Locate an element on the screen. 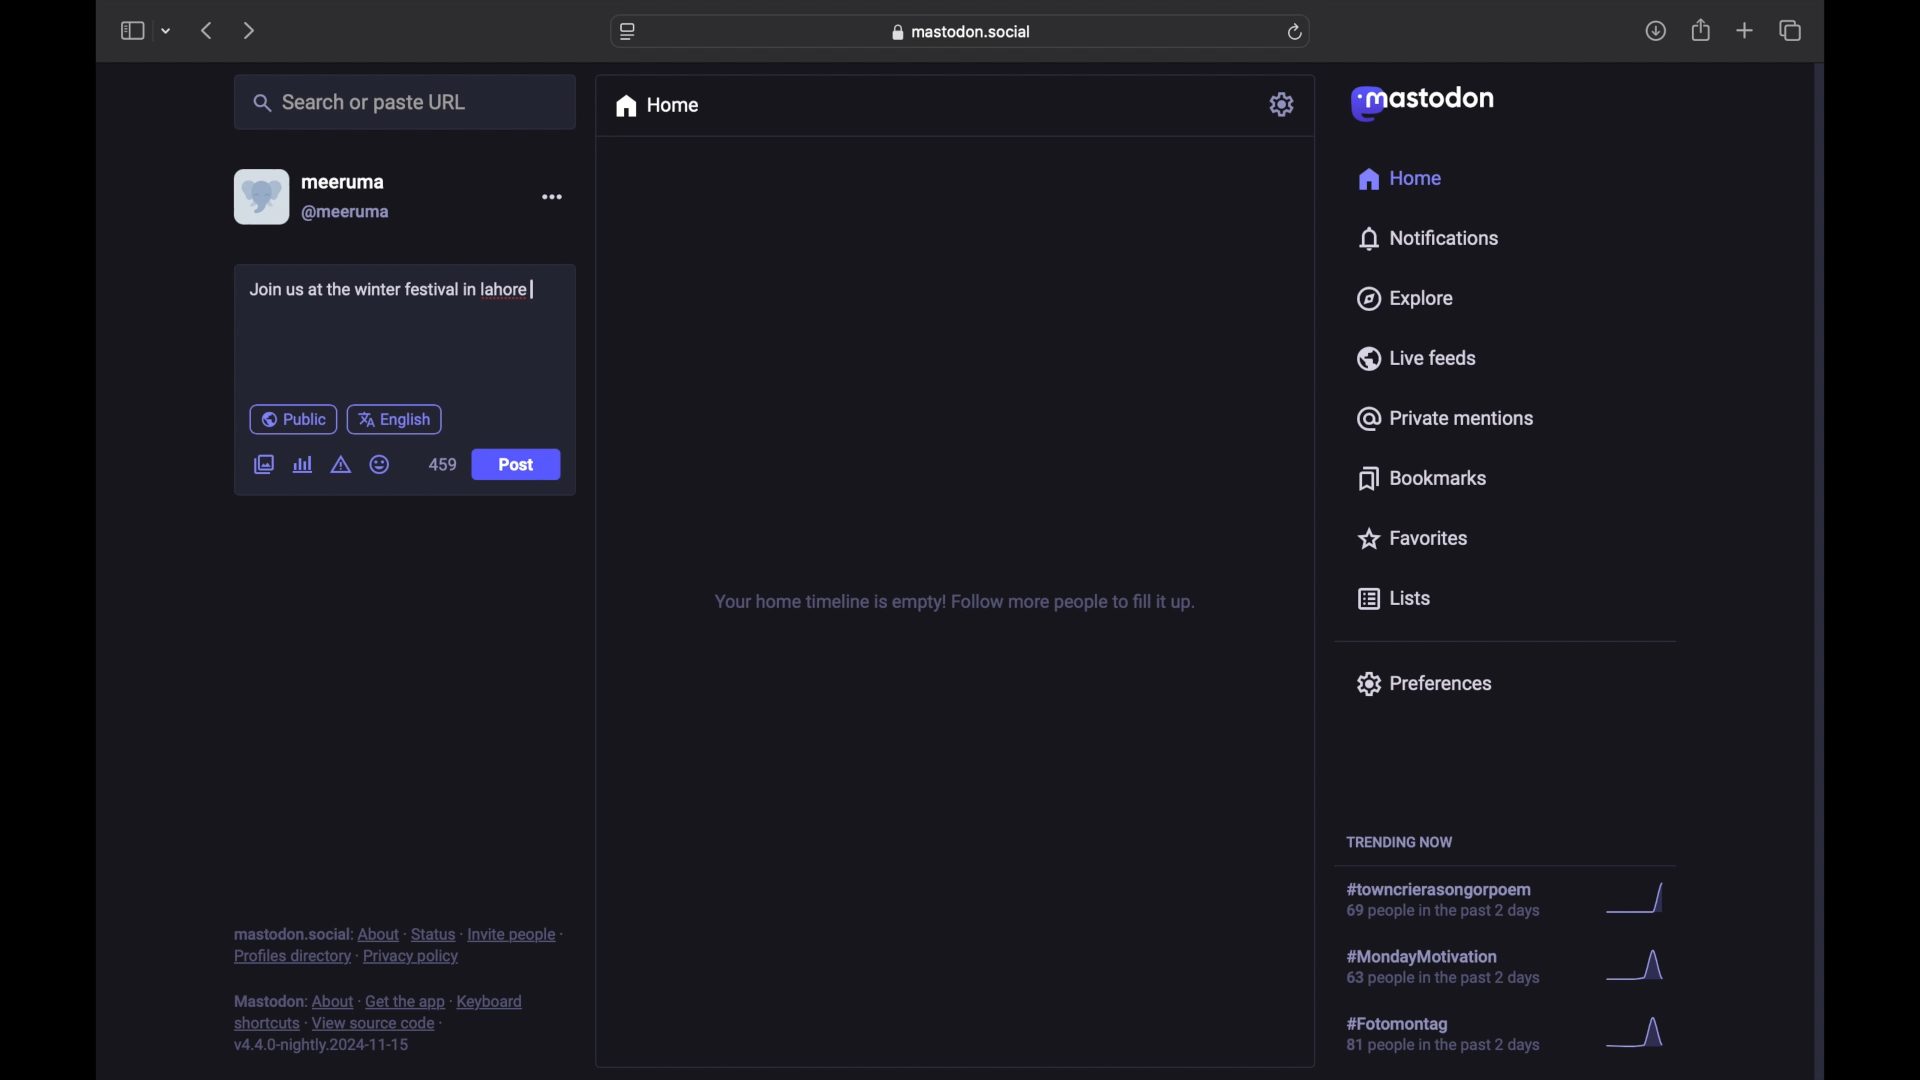 Image resolution: width=1920 pixels, height=1080 pixels. search or paste url is located at coordinates (359, 103).